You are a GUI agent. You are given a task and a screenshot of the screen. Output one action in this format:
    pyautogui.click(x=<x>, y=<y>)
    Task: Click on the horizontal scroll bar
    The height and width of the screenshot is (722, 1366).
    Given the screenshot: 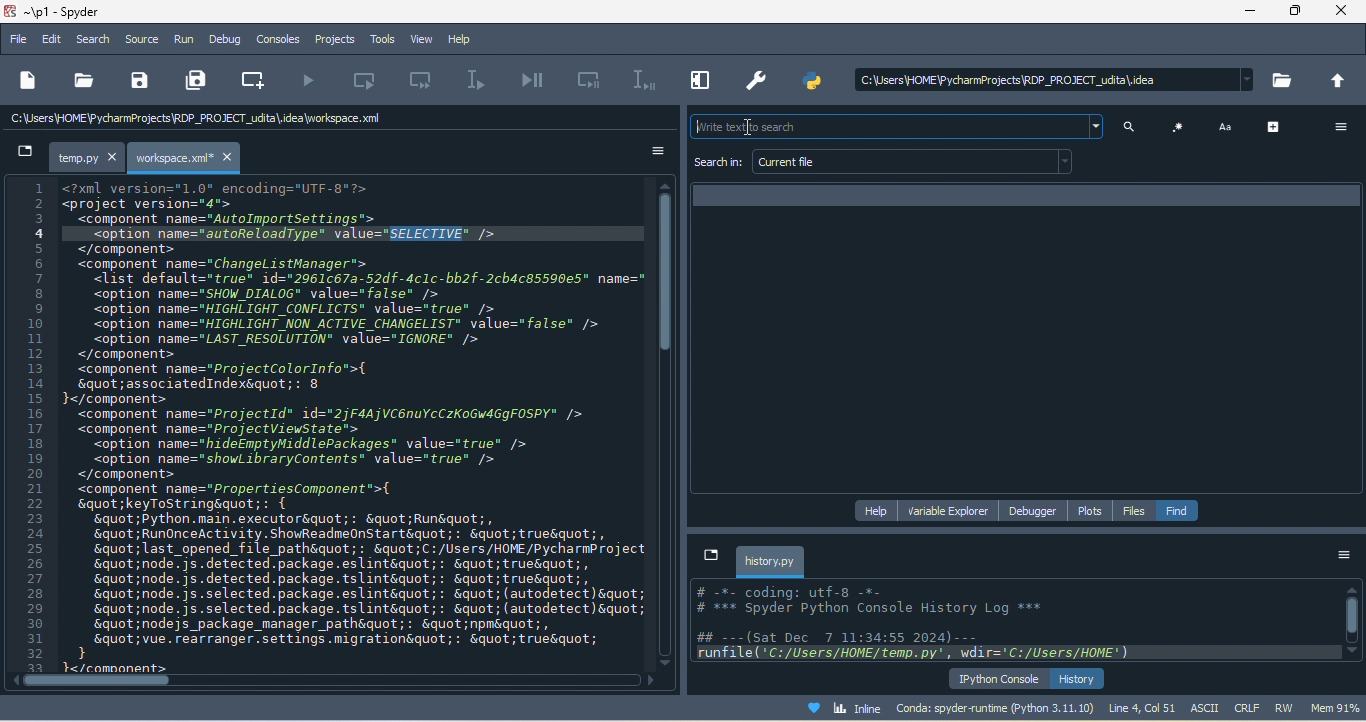 What is the action you would take?
    pyautogui.click(x=84, y=682)
    